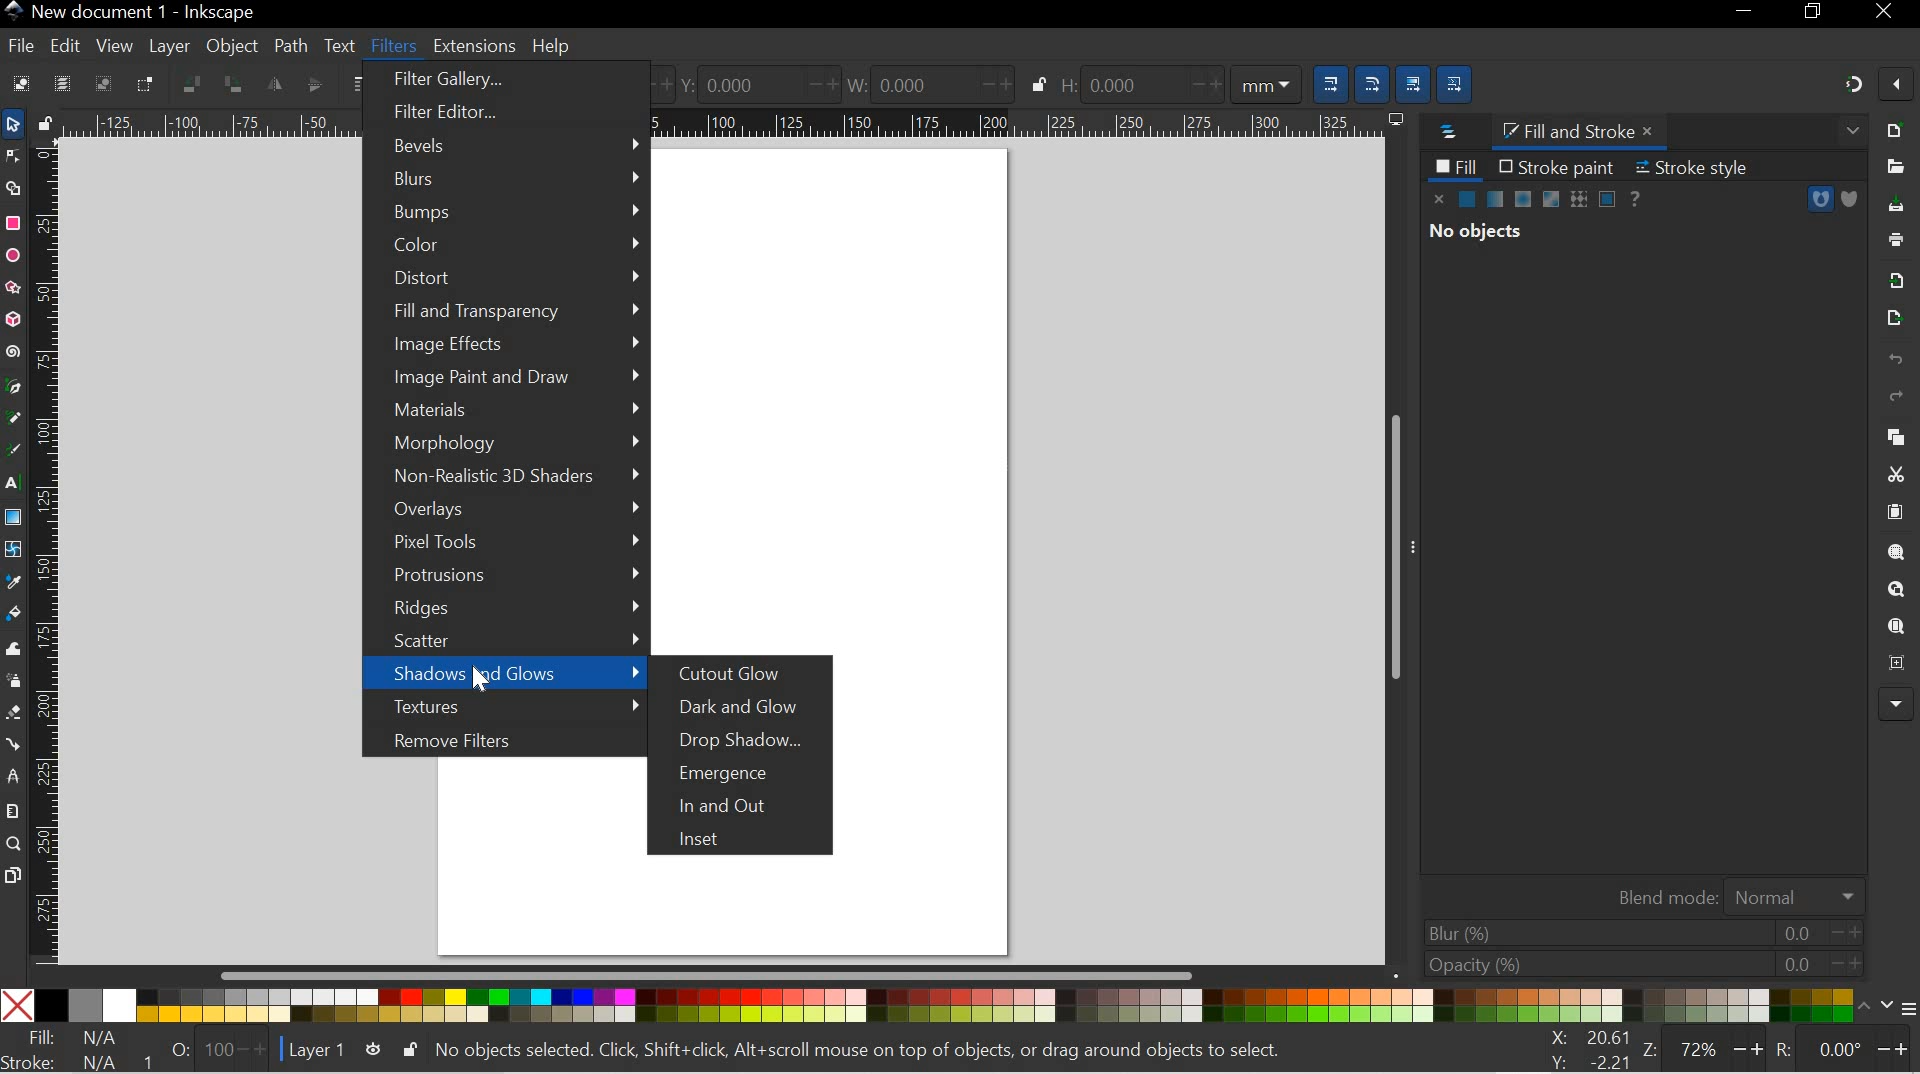  What do you see at coordinates (1745, 15) in the screenshot?
I see `MINIMIZE` at bounding box center [1745, 15].